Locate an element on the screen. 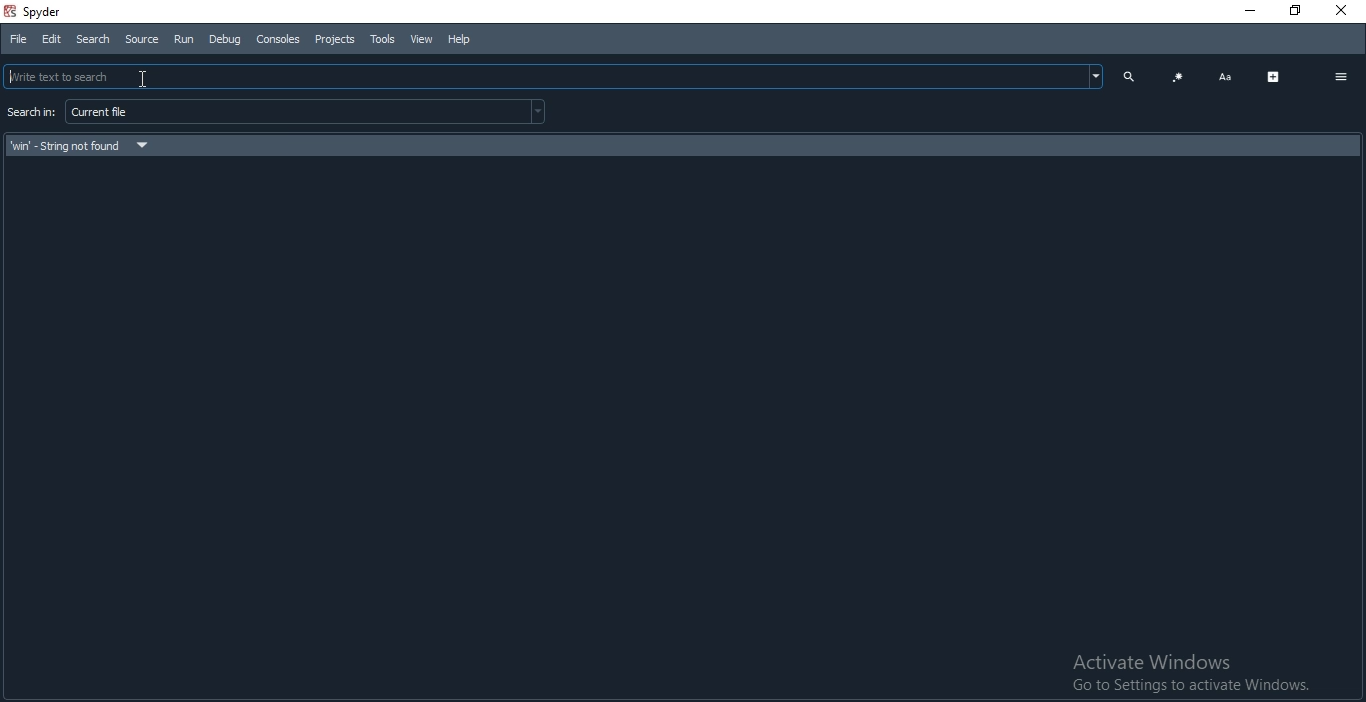  Close is located at coordinates (1341, 9).